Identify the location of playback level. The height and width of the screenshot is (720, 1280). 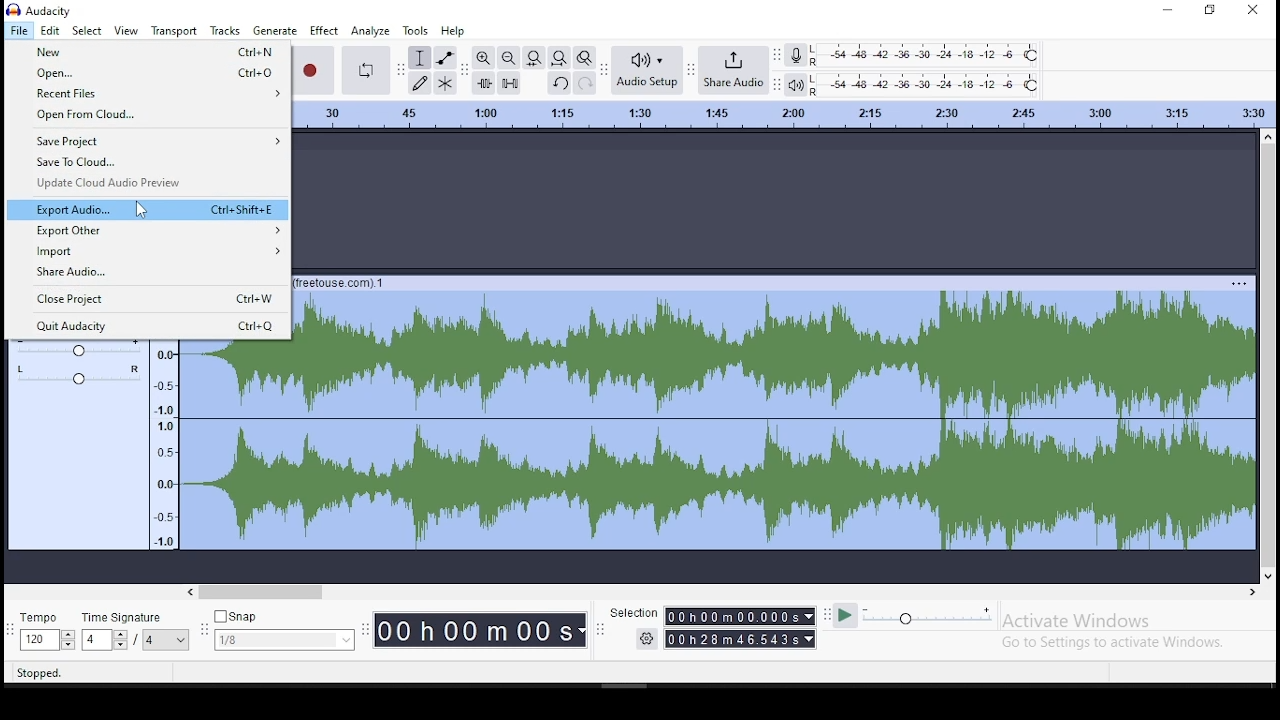
(927, 84).